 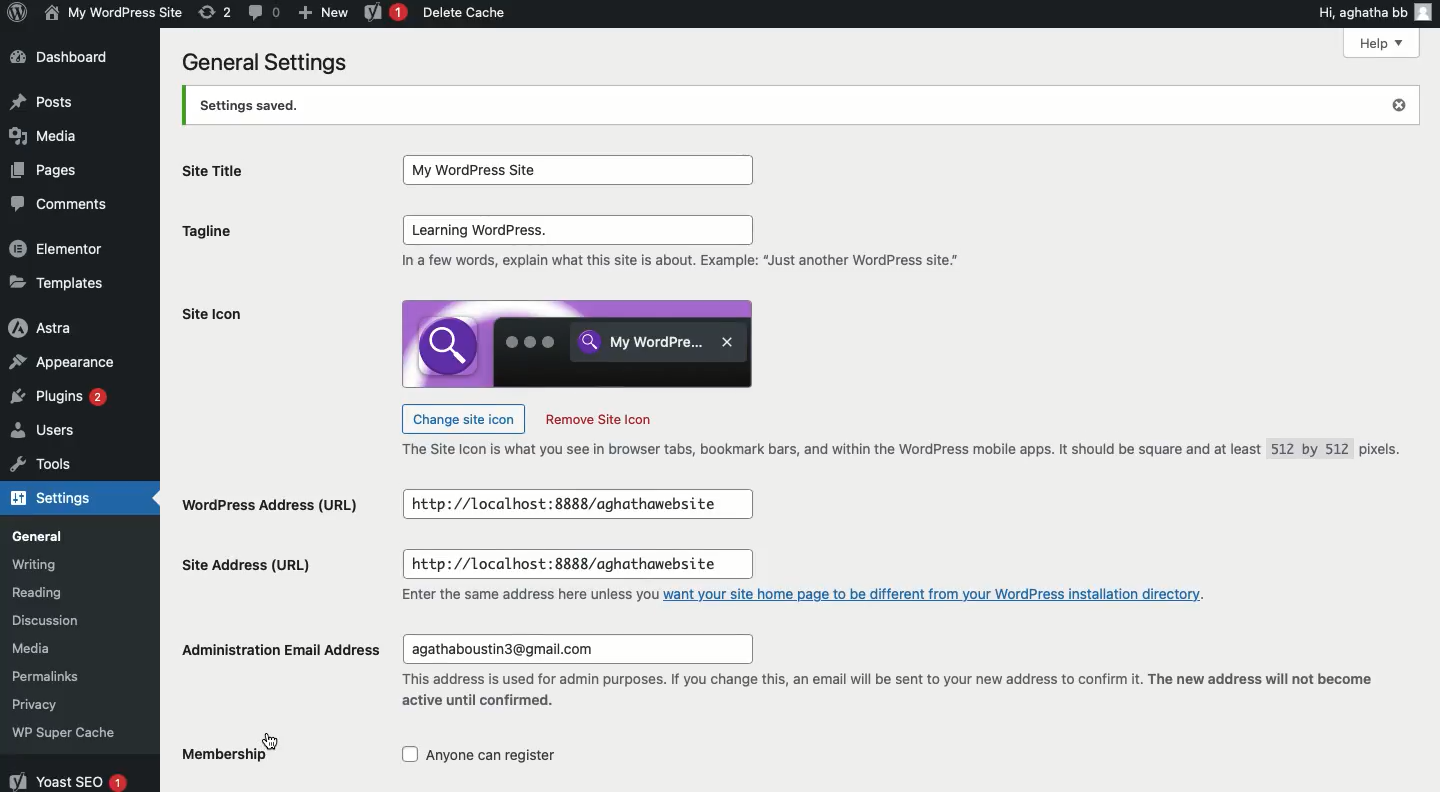 I want to click on WP Super Cache, so click(x=73, y=731).